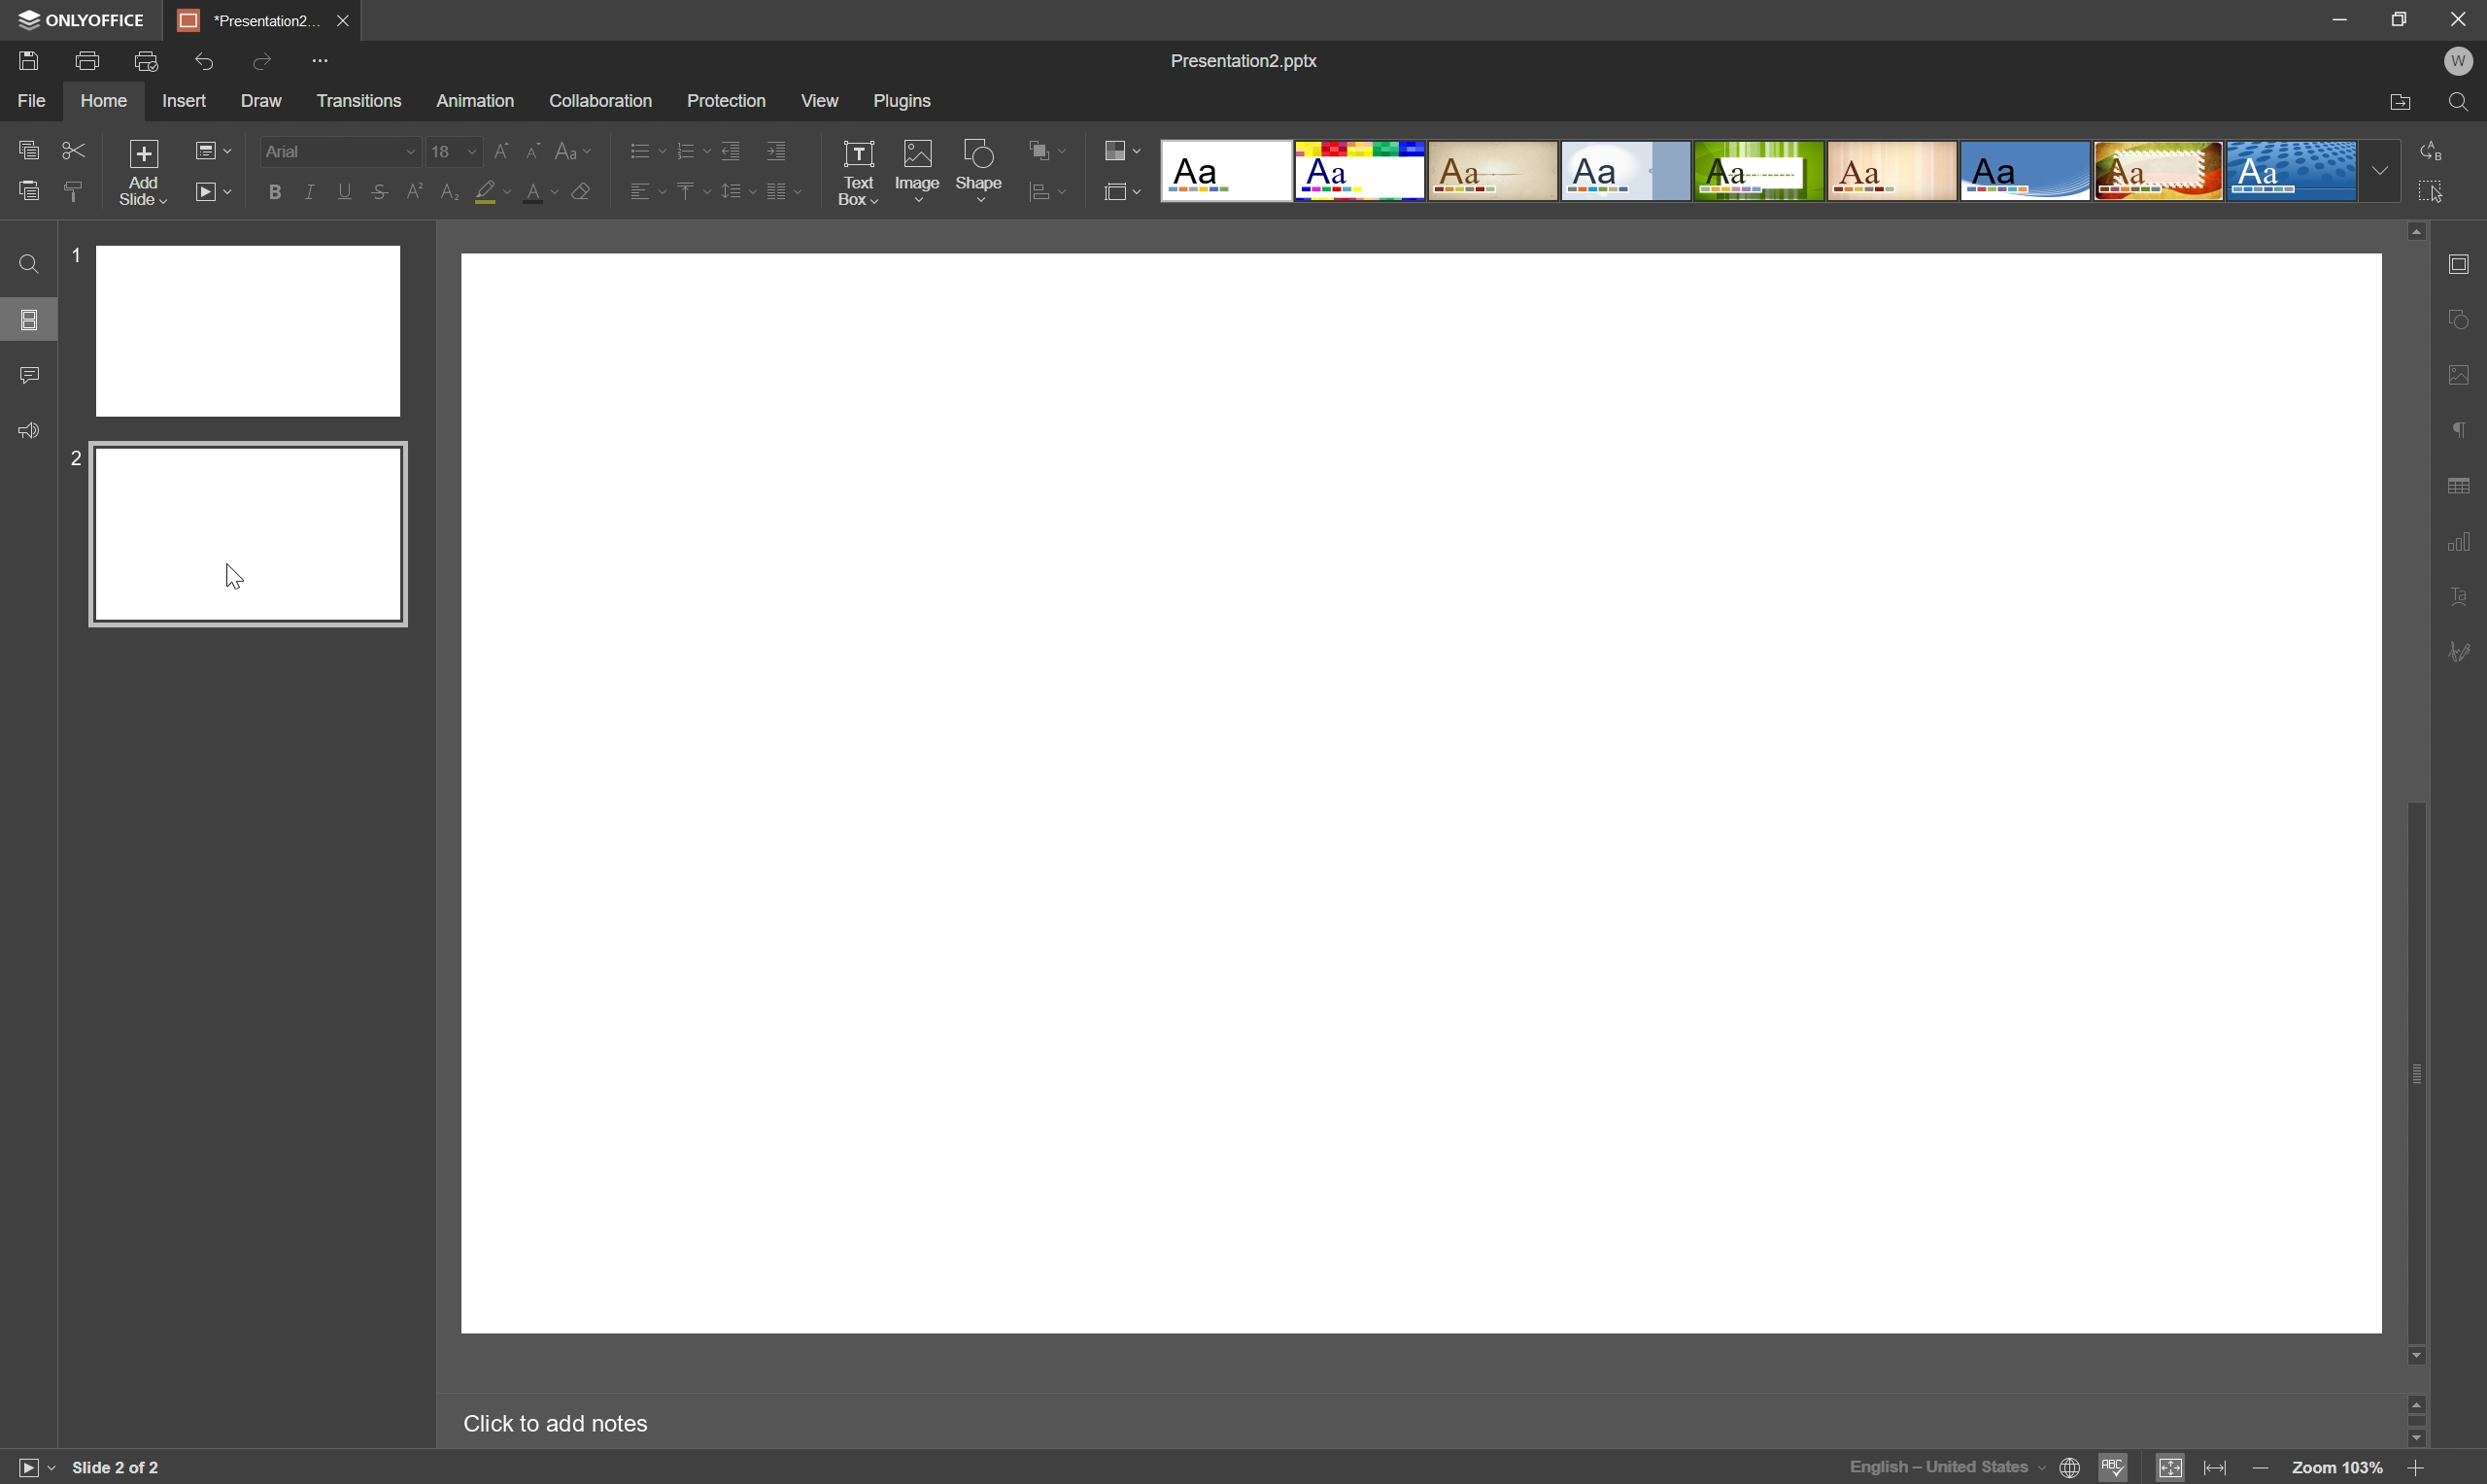 This screenshot has width=2487, height=1484. Describe the element at coordinates (636, 191) in the screenshot. I see `Horizontal align` at that location.